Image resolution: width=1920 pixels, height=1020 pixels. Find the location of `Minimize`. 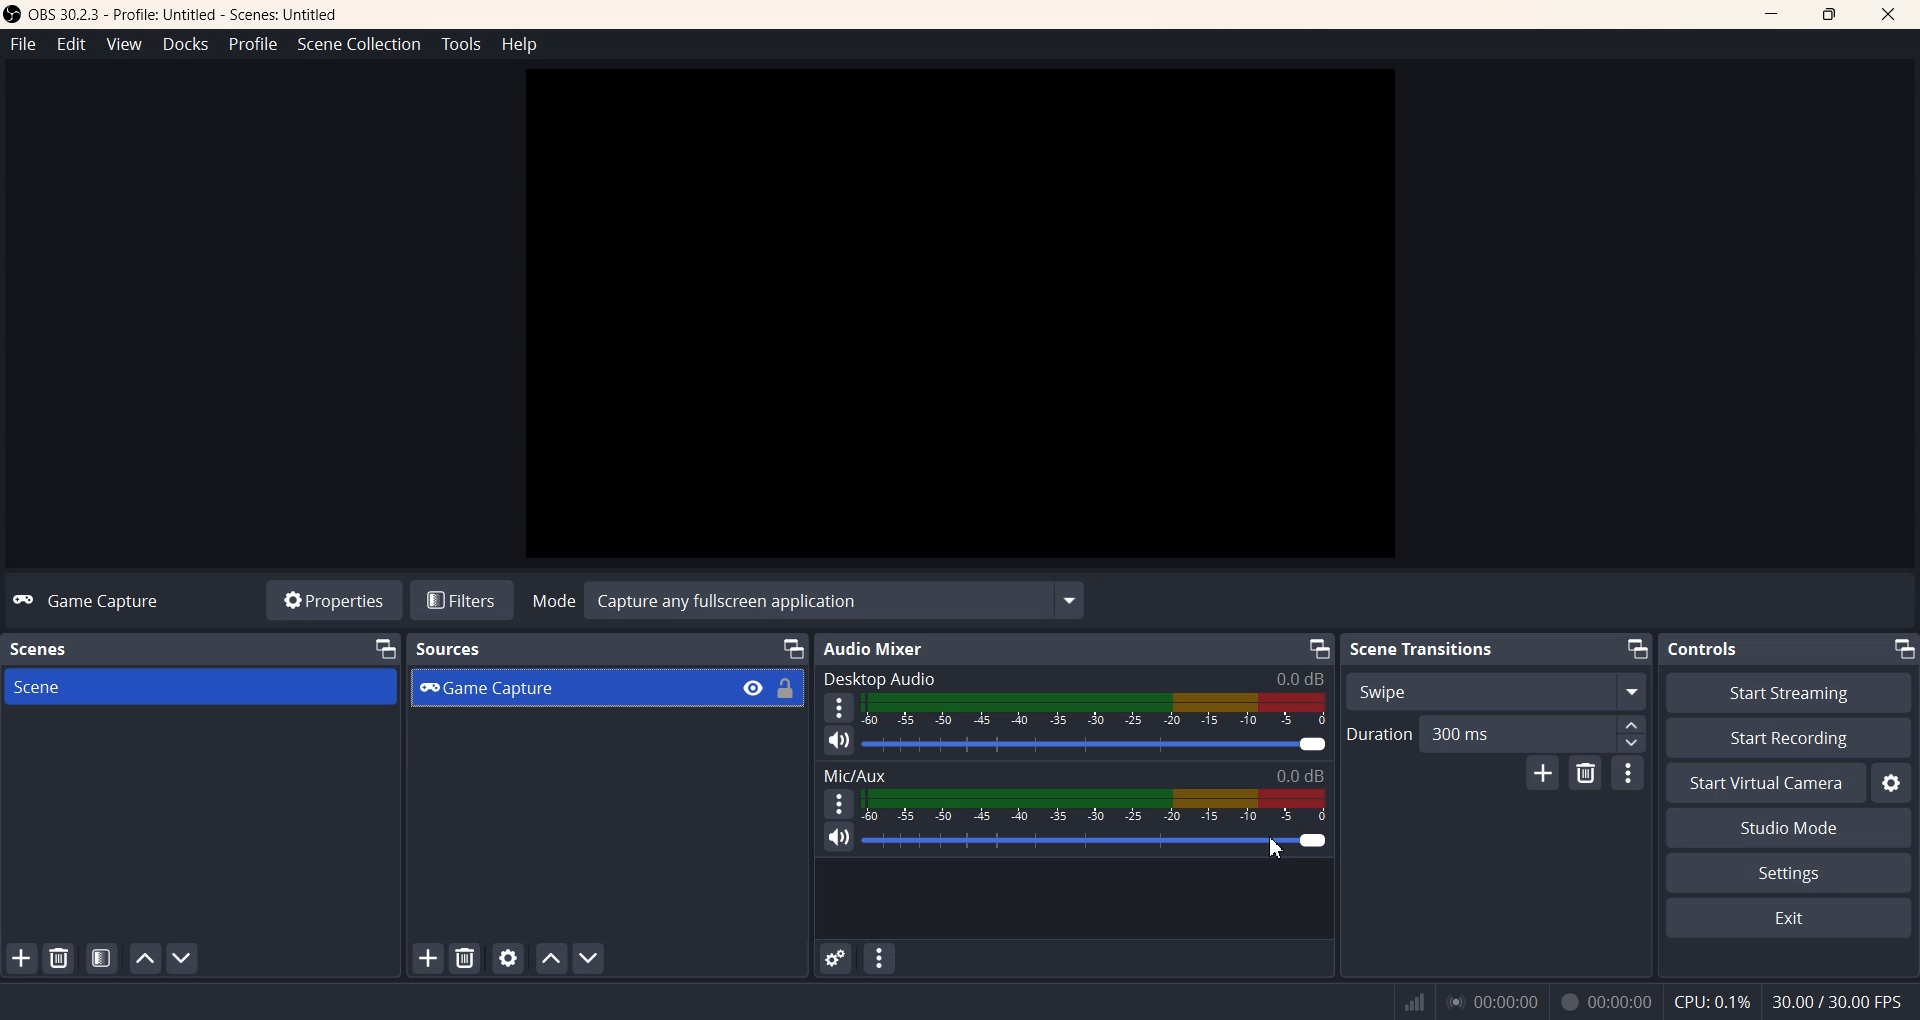

Minimize is located at coordinates (385, 649).